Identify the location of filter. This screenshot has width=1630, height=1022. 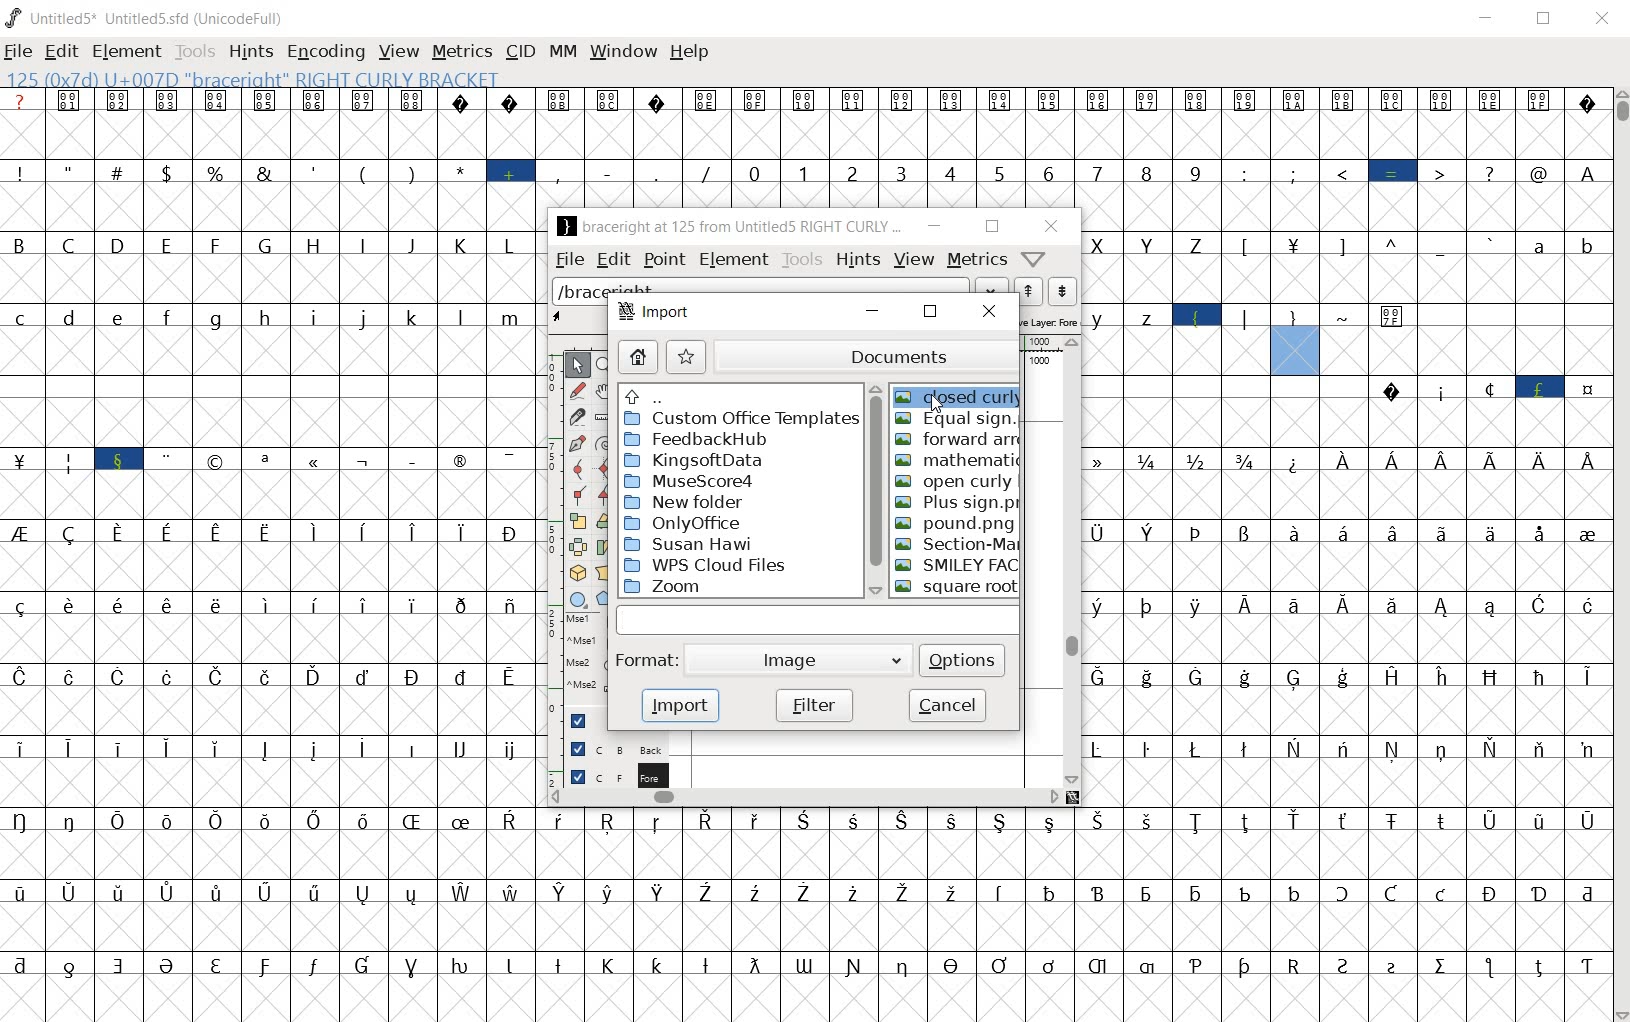
(816, 704).